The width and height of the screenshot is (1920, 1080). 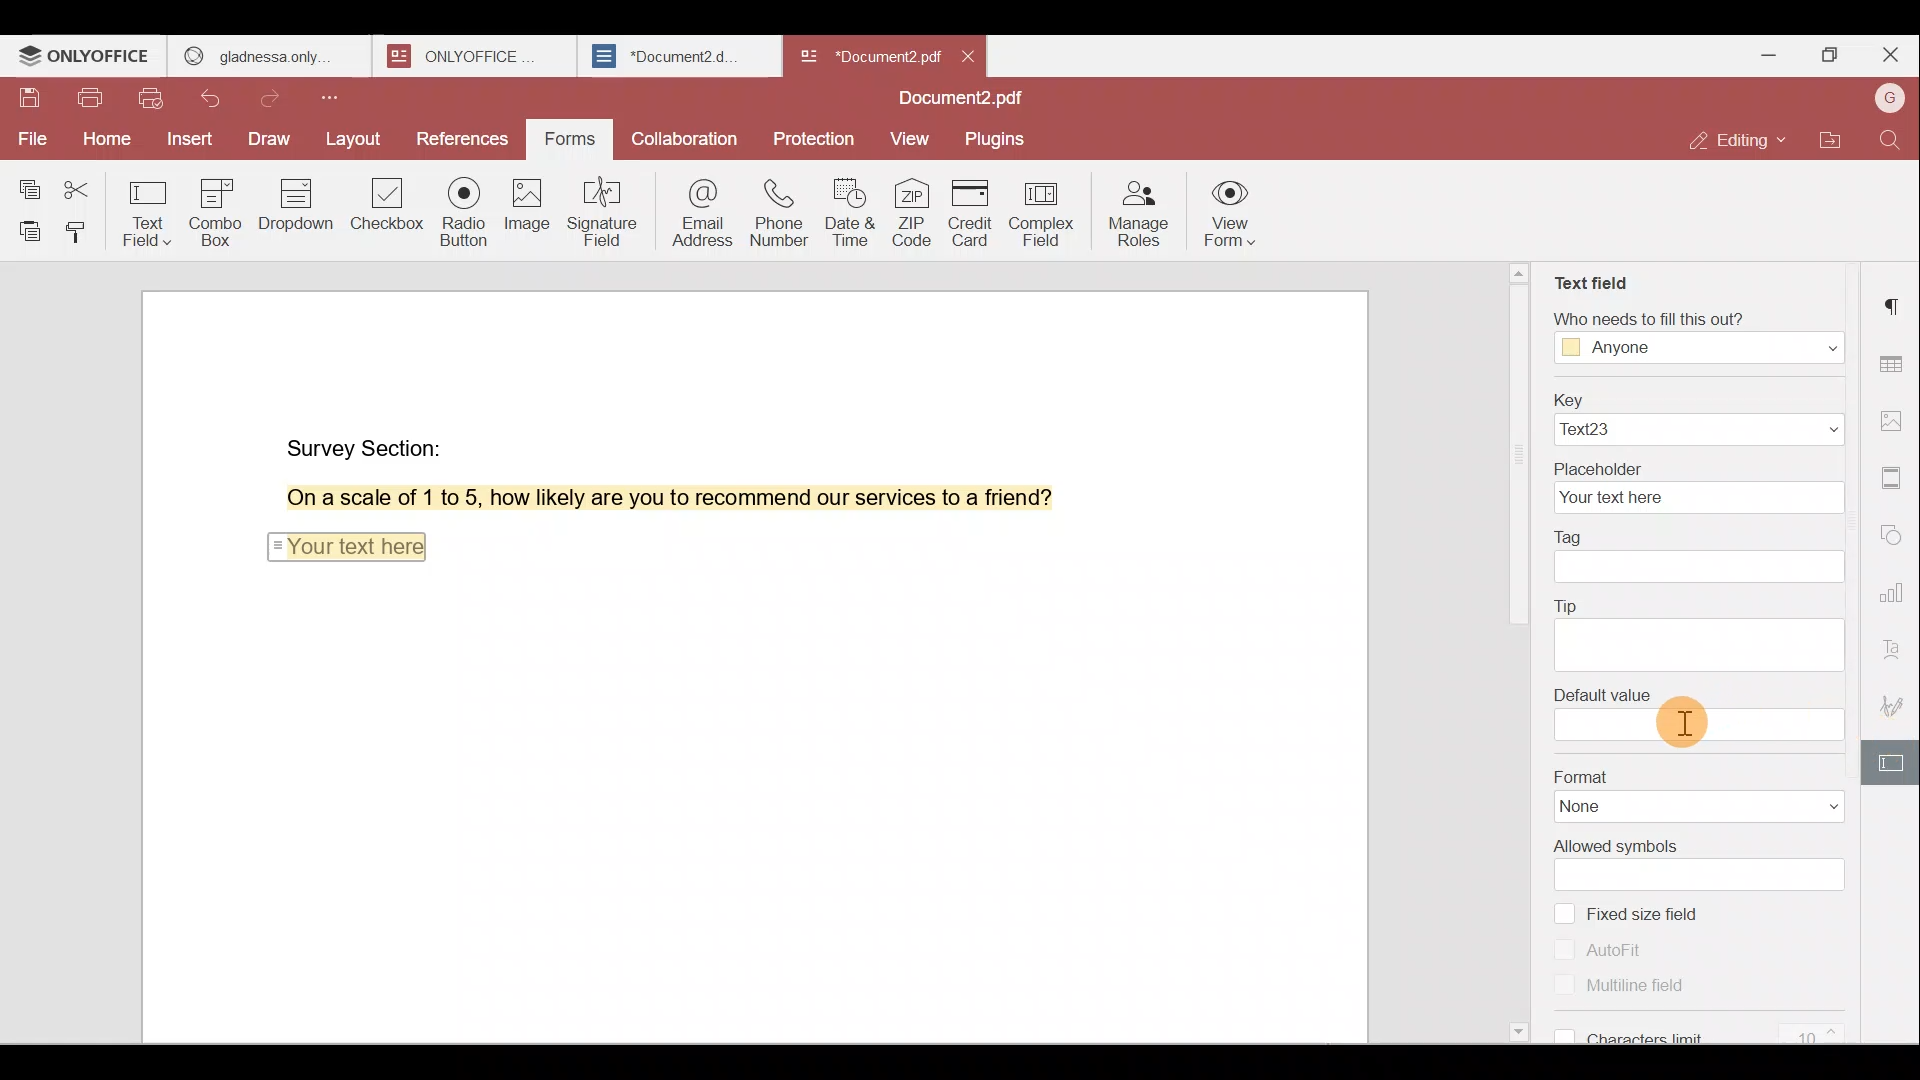 I want to click on Home, so click(x=103, y=143).